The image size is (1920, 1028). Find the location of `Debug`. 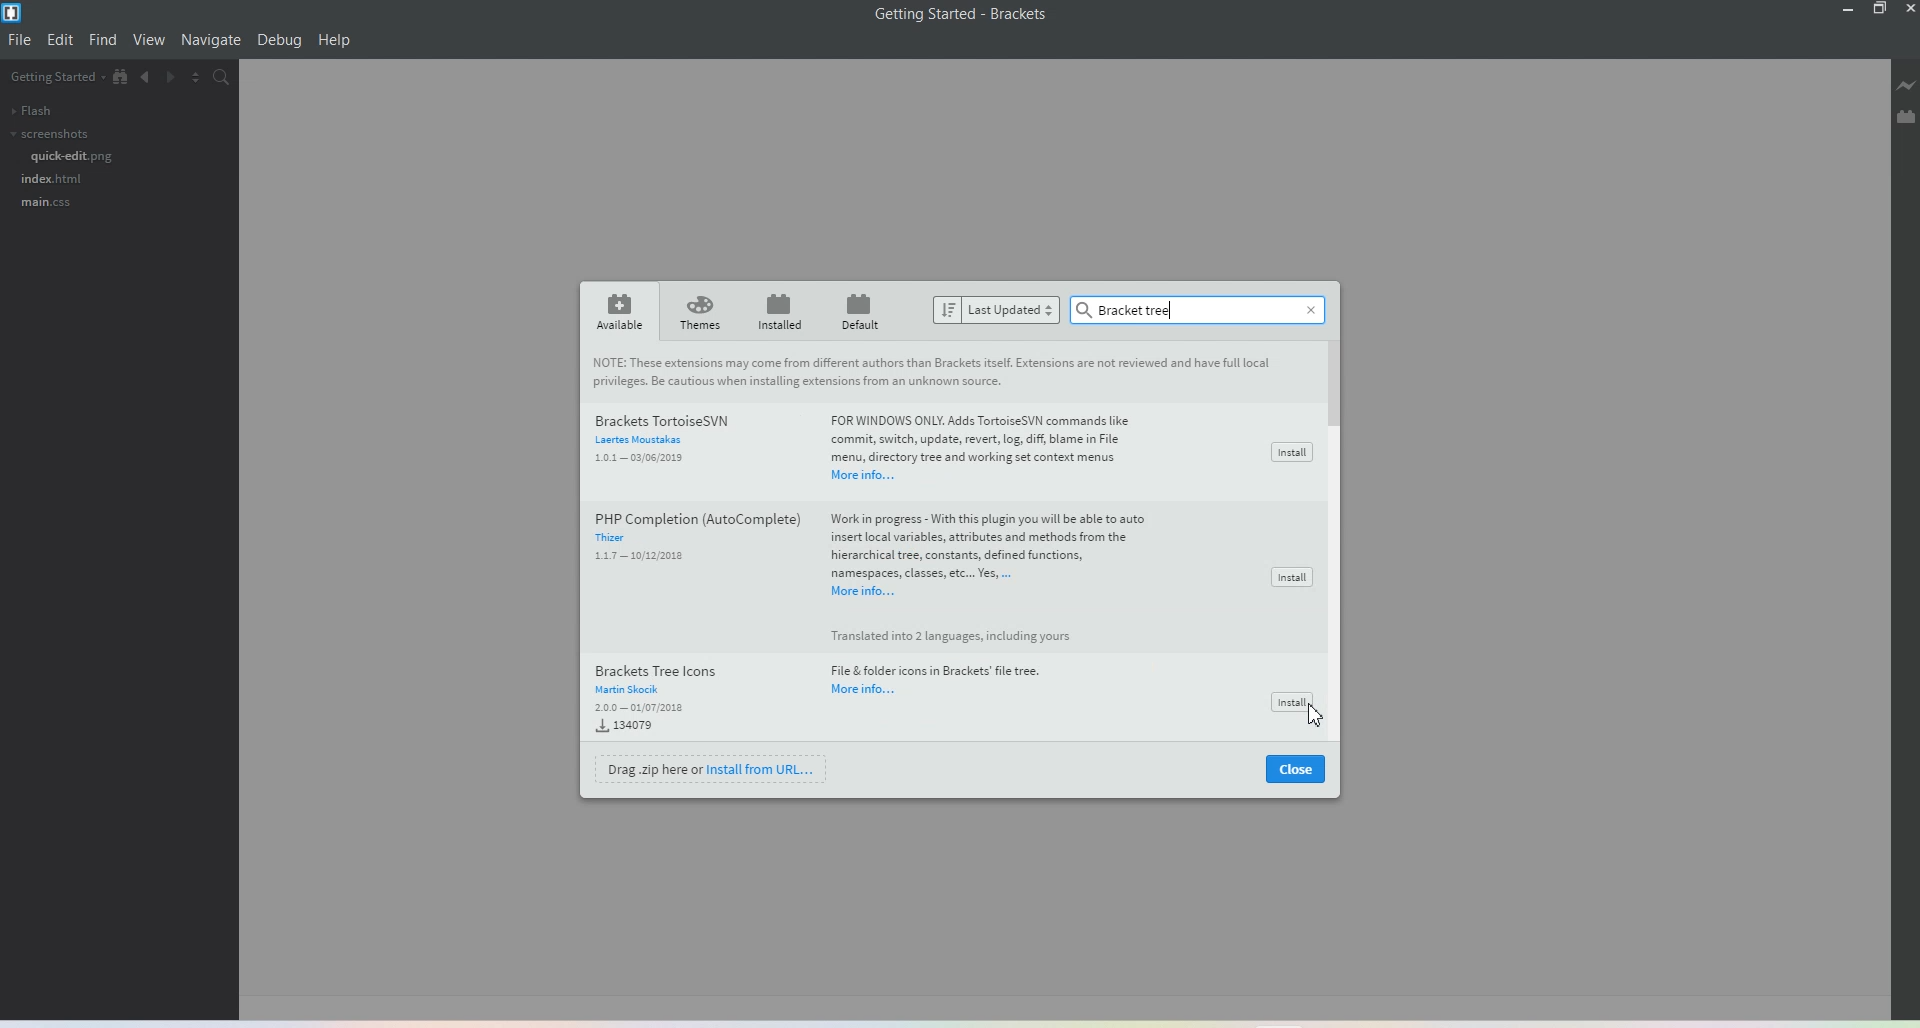

Debug is located at coordinates (279, 41).